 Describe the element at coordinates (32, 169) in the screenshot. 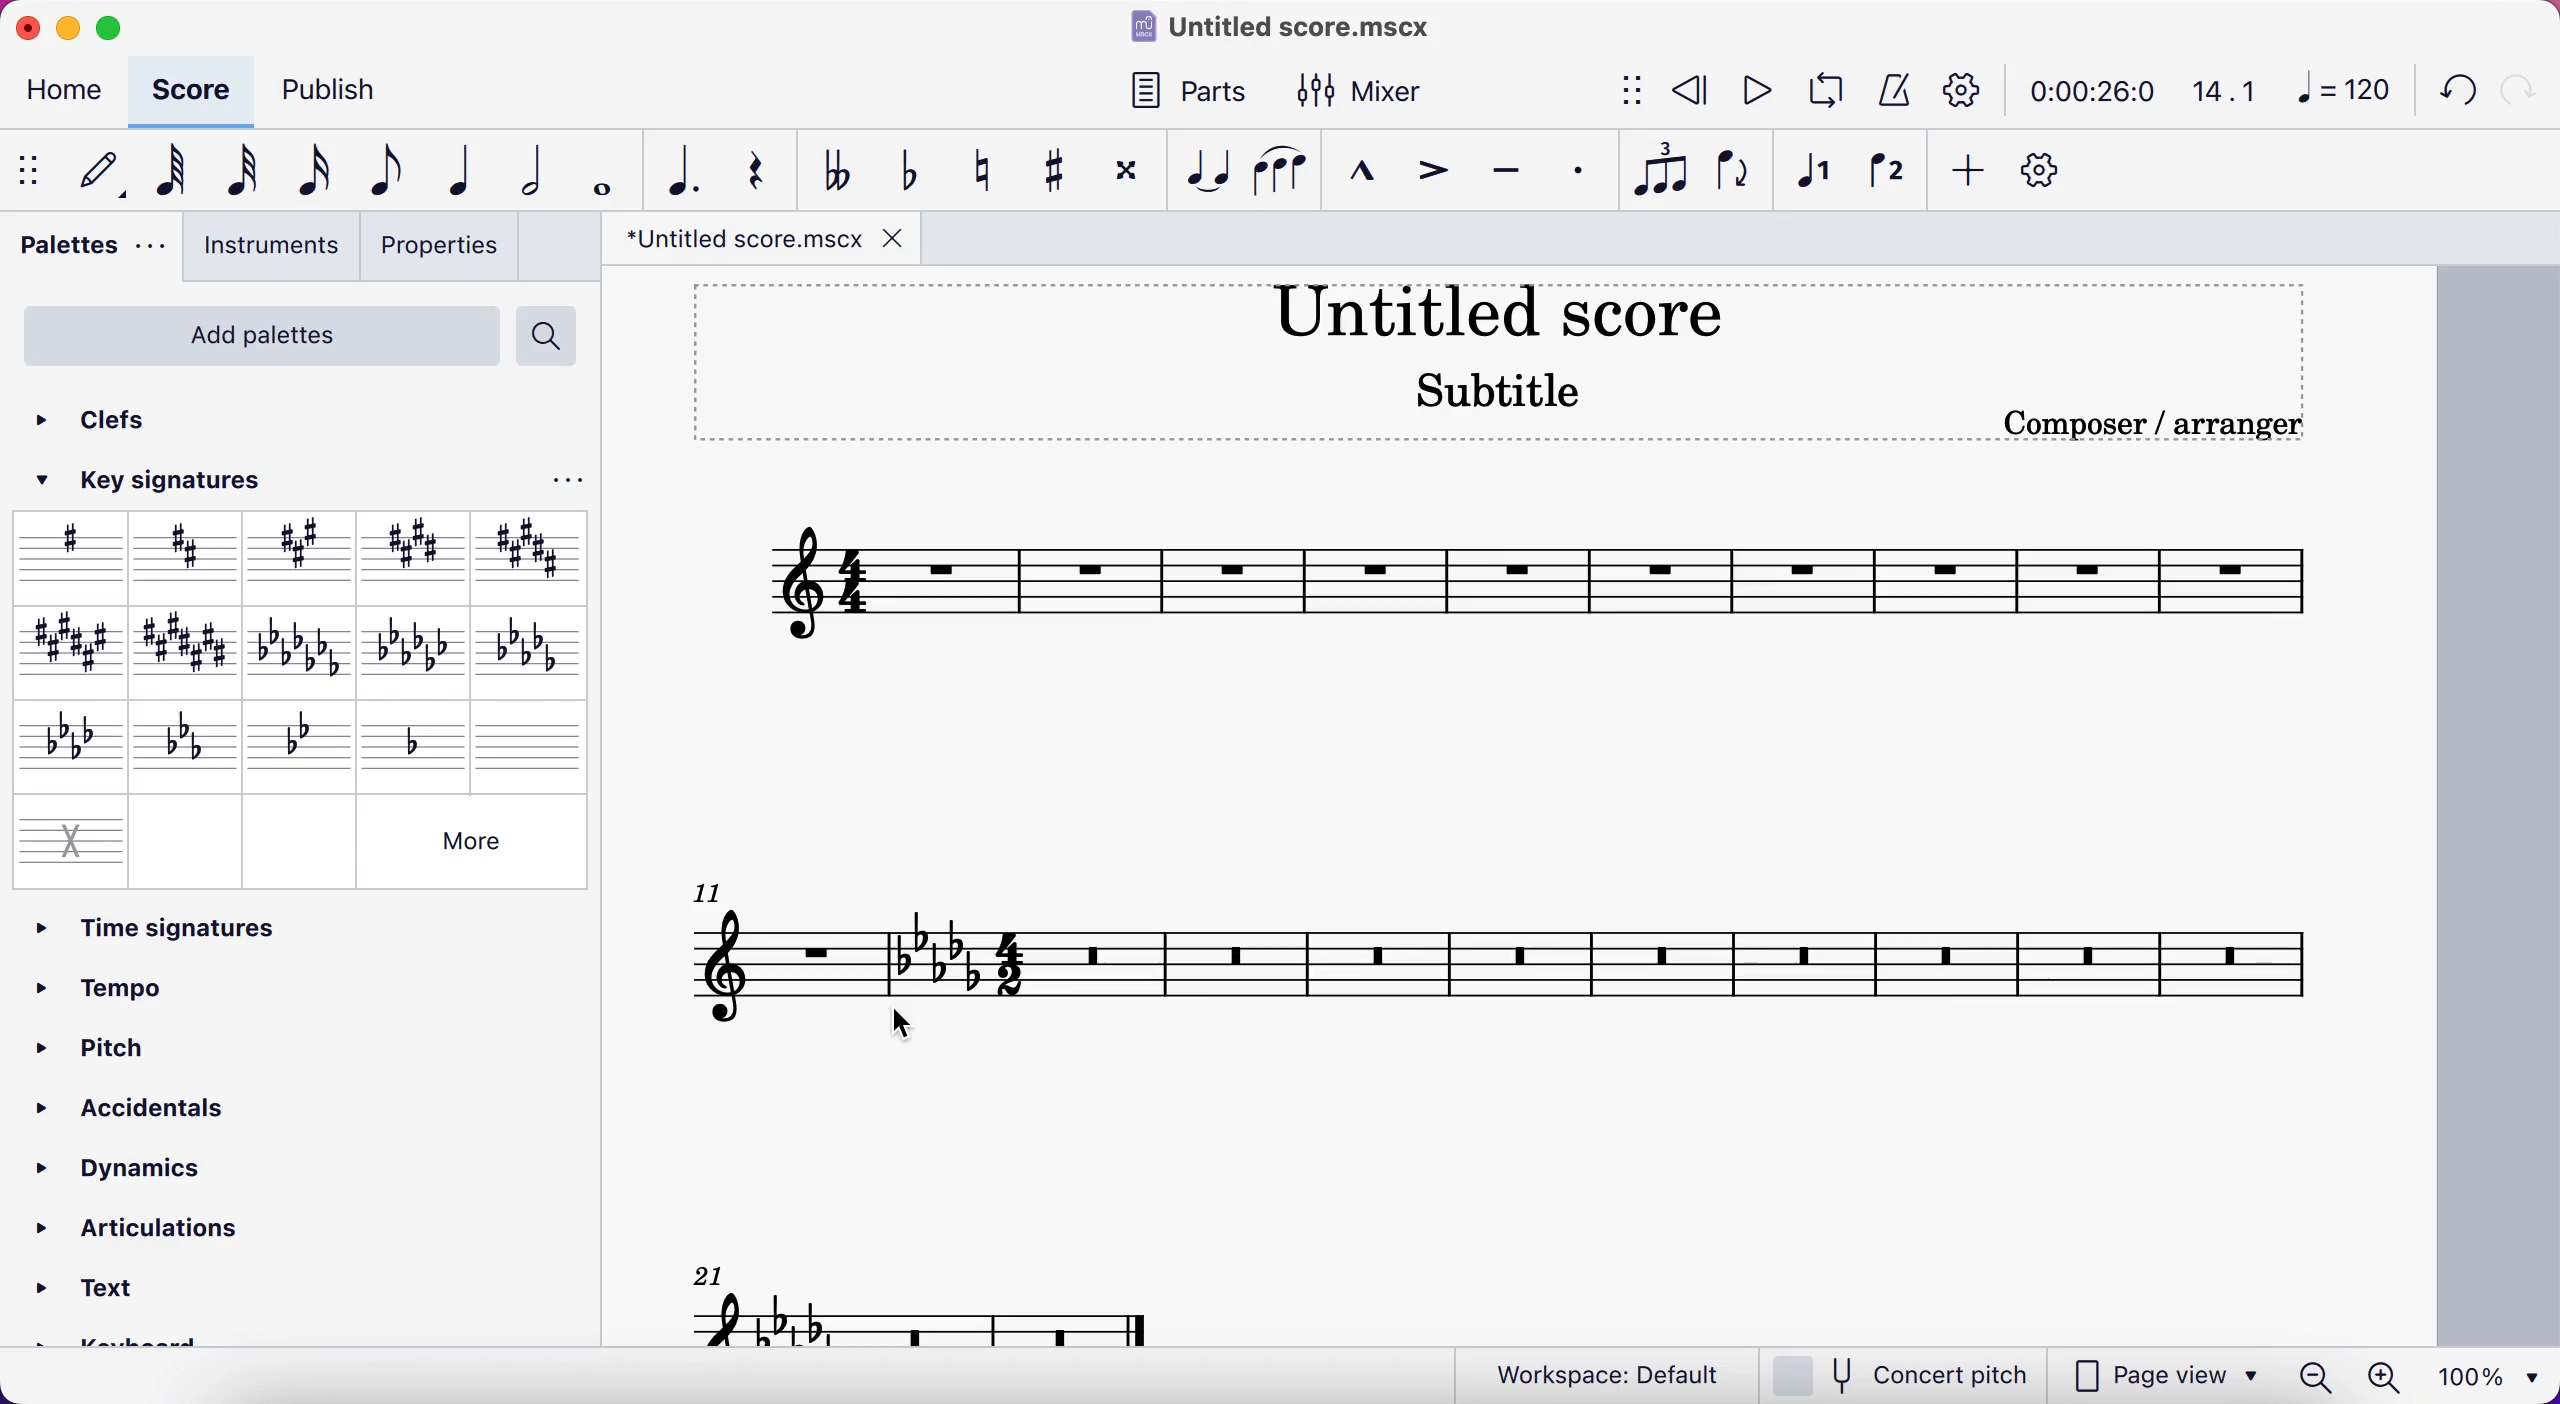

I see `show/hide` at that location.